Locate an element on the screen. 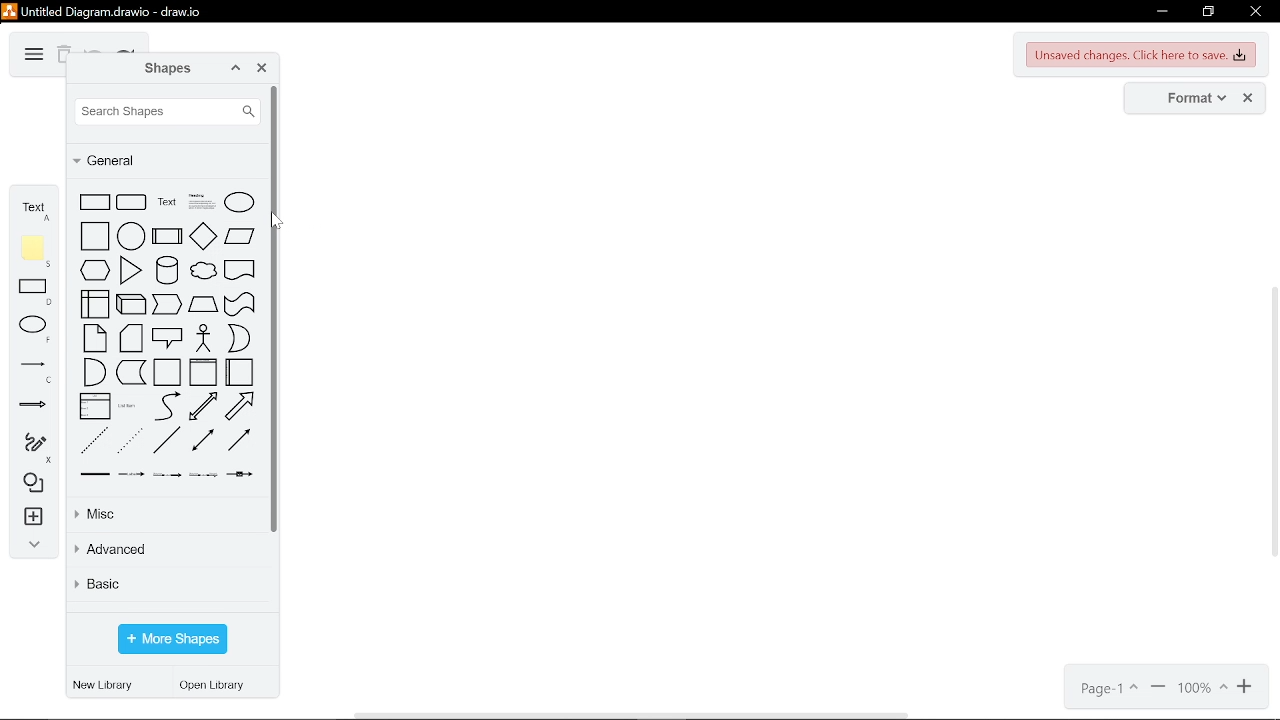  zoom in is located at coordinates (1158, 689).